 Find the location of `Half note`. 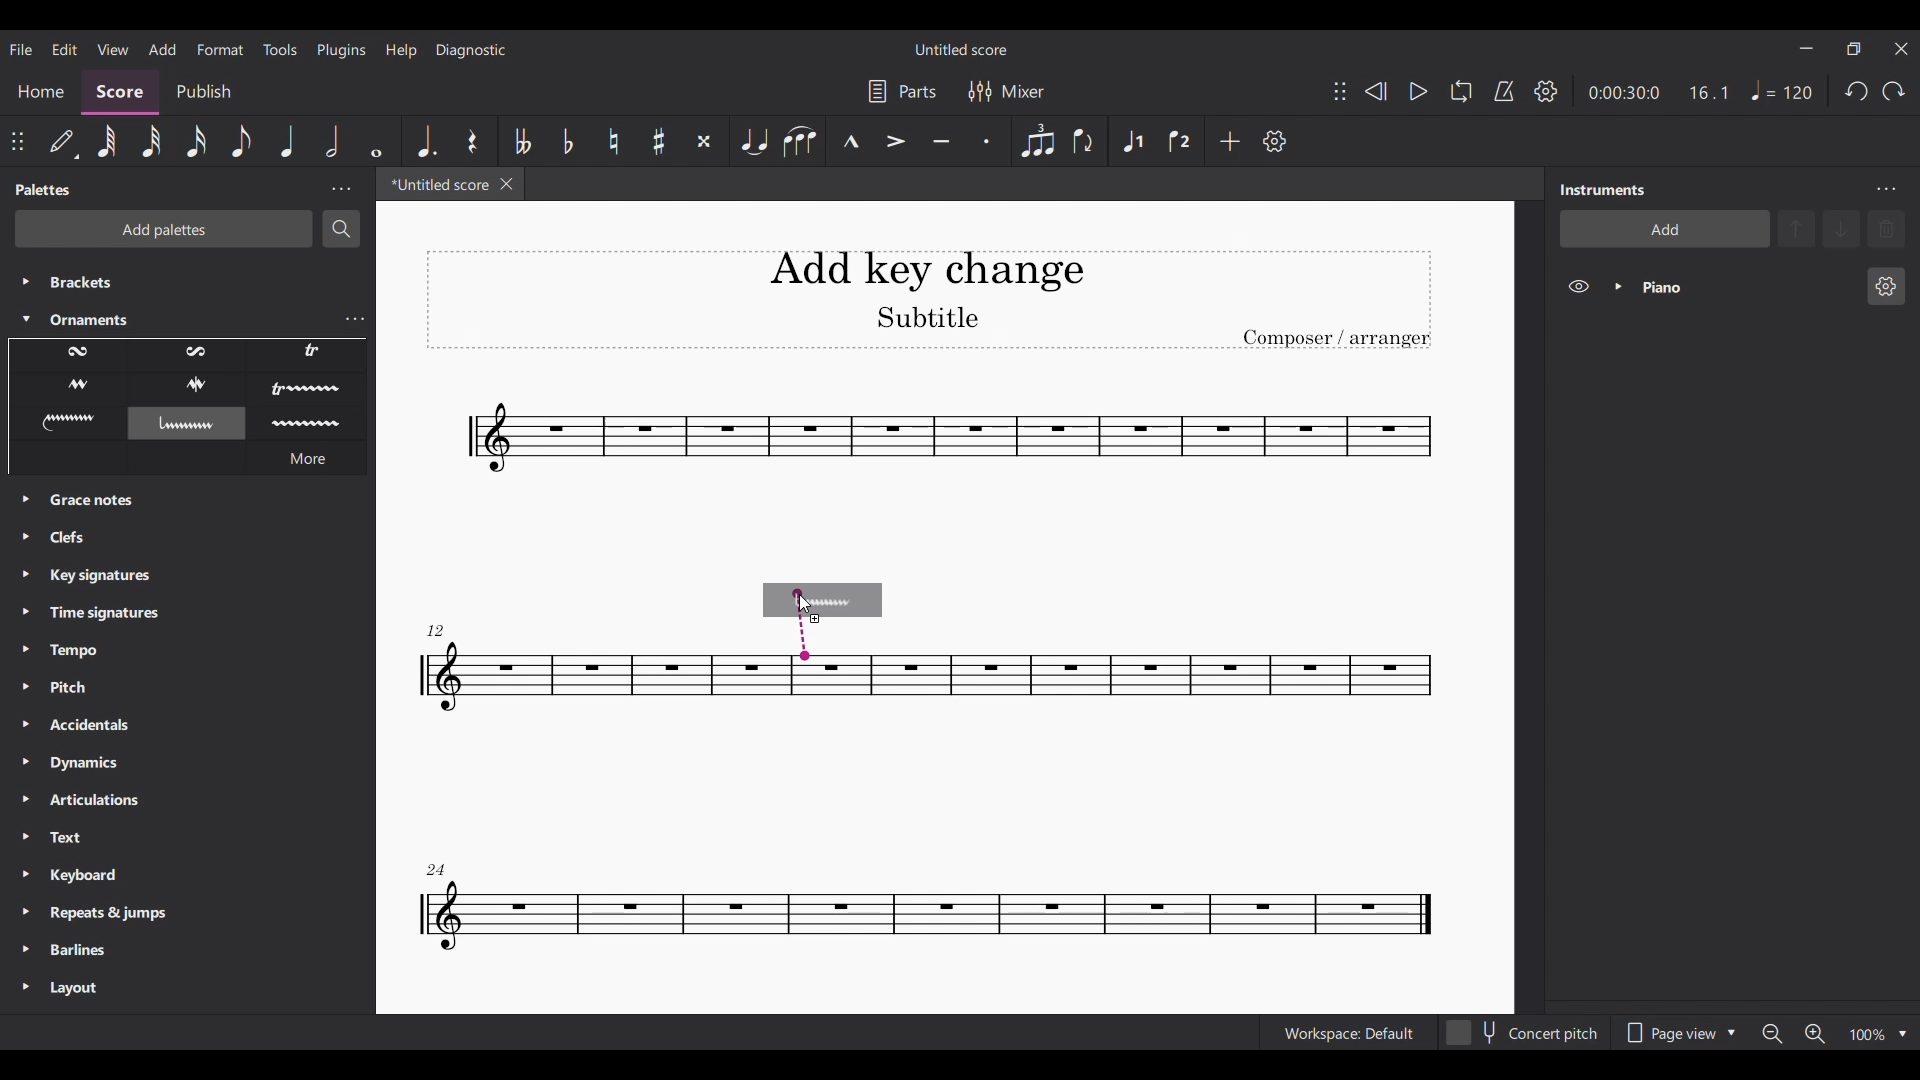

Half note is located at coordinates (334, 140).